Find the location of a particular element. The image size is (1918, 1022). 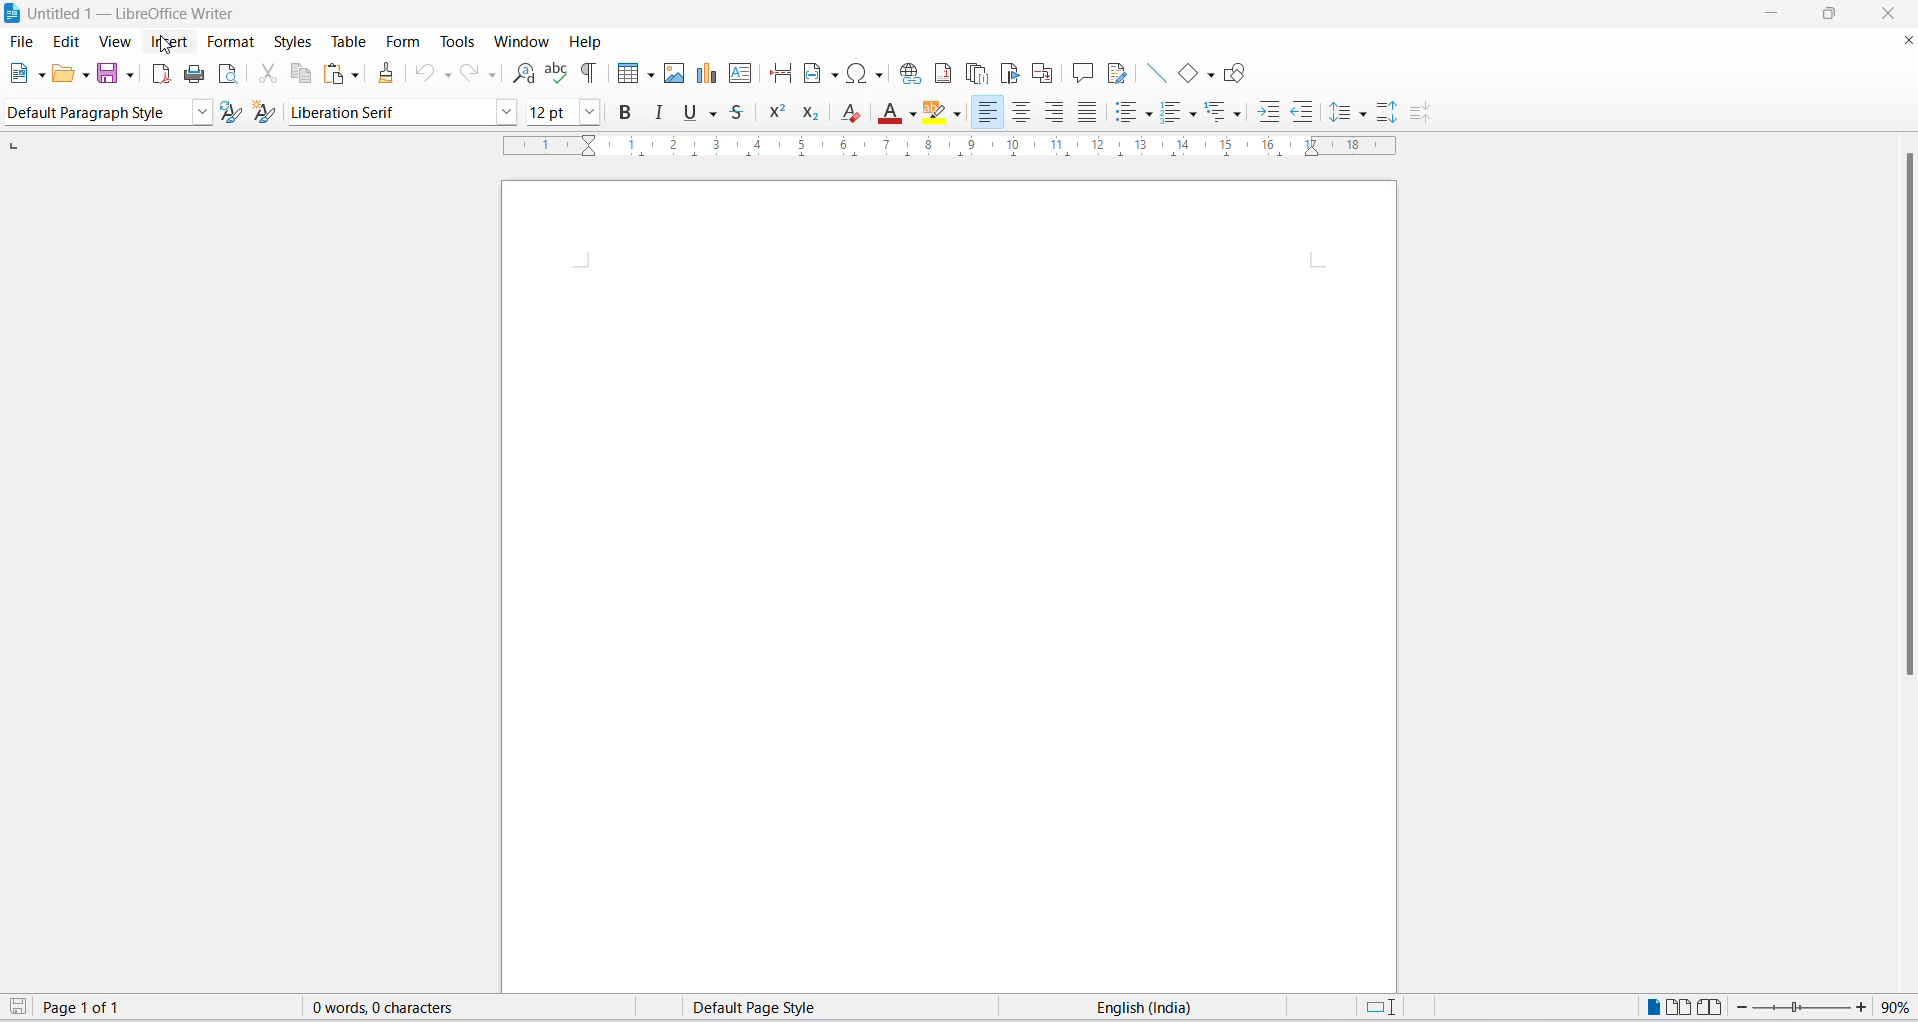

open is located at coordinates (63, 75).